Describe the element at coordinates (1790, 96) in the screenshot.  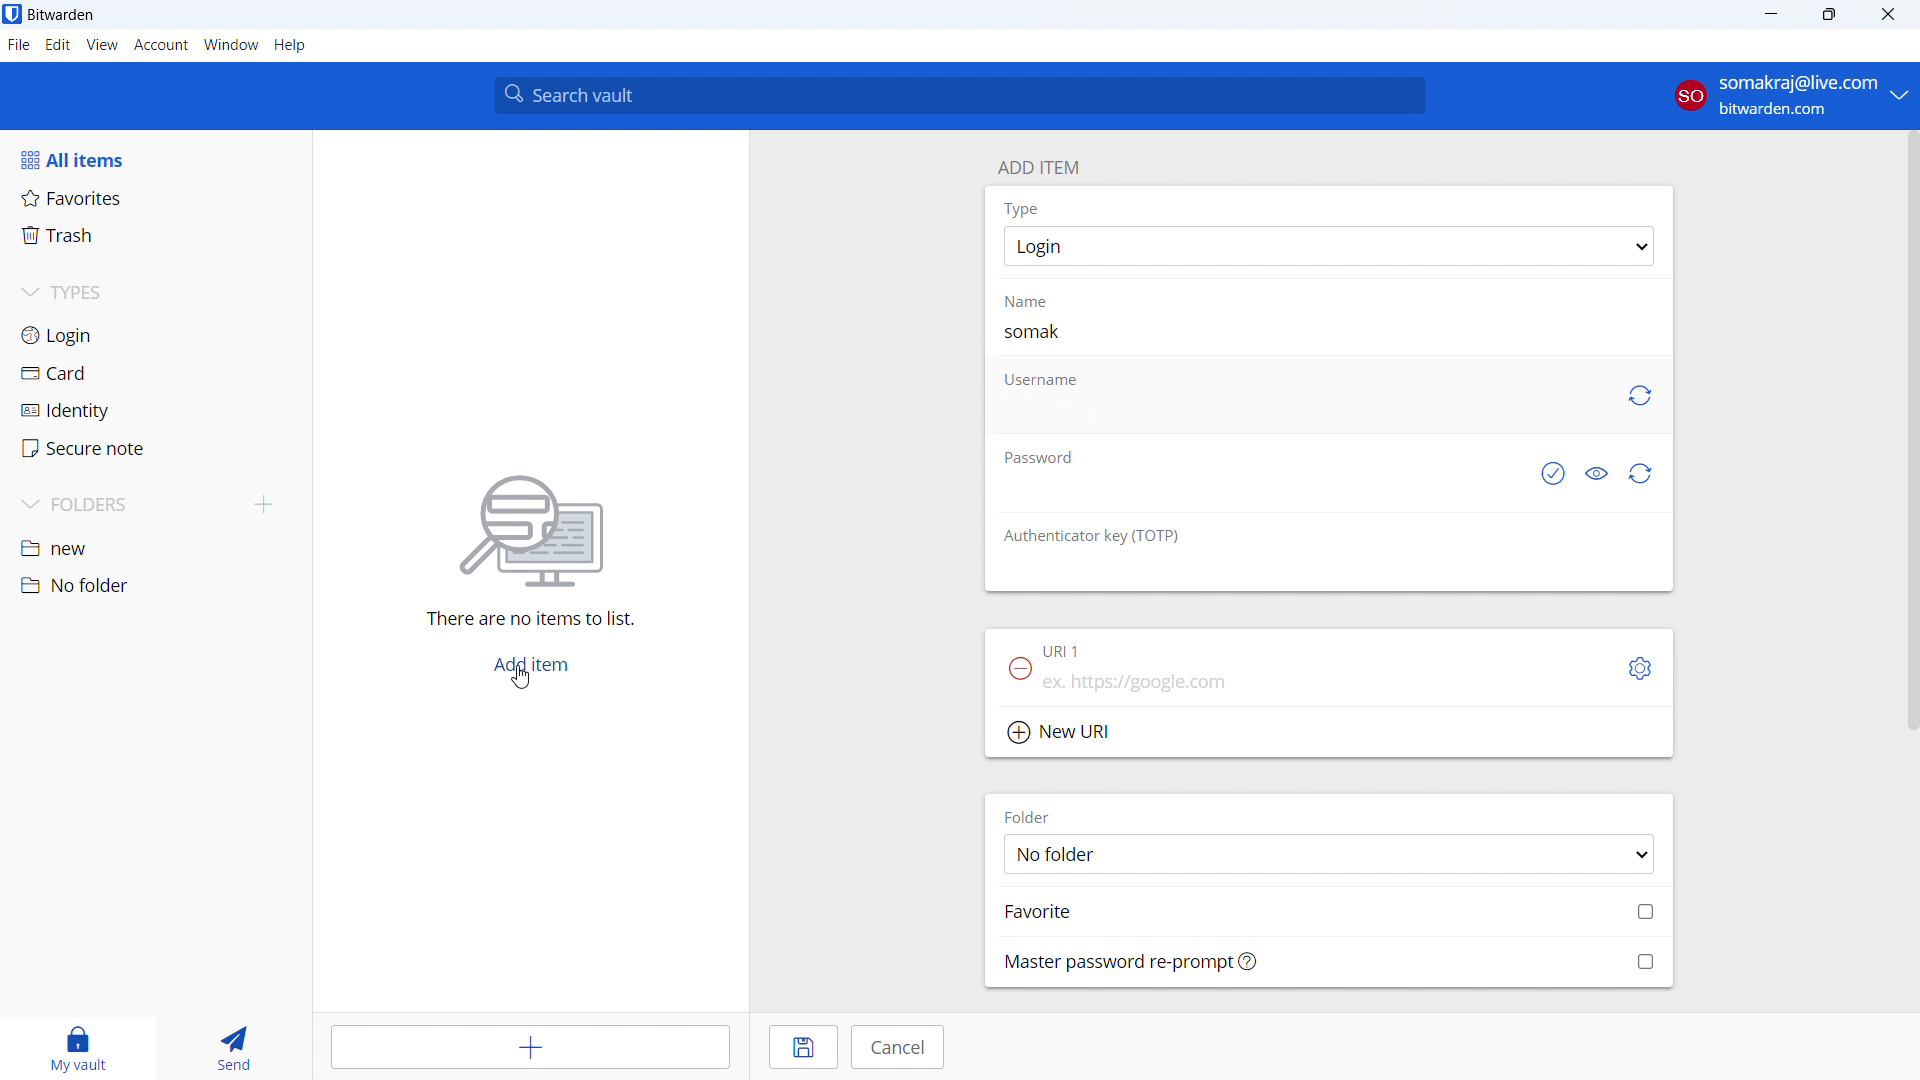
I see `account` at that location.